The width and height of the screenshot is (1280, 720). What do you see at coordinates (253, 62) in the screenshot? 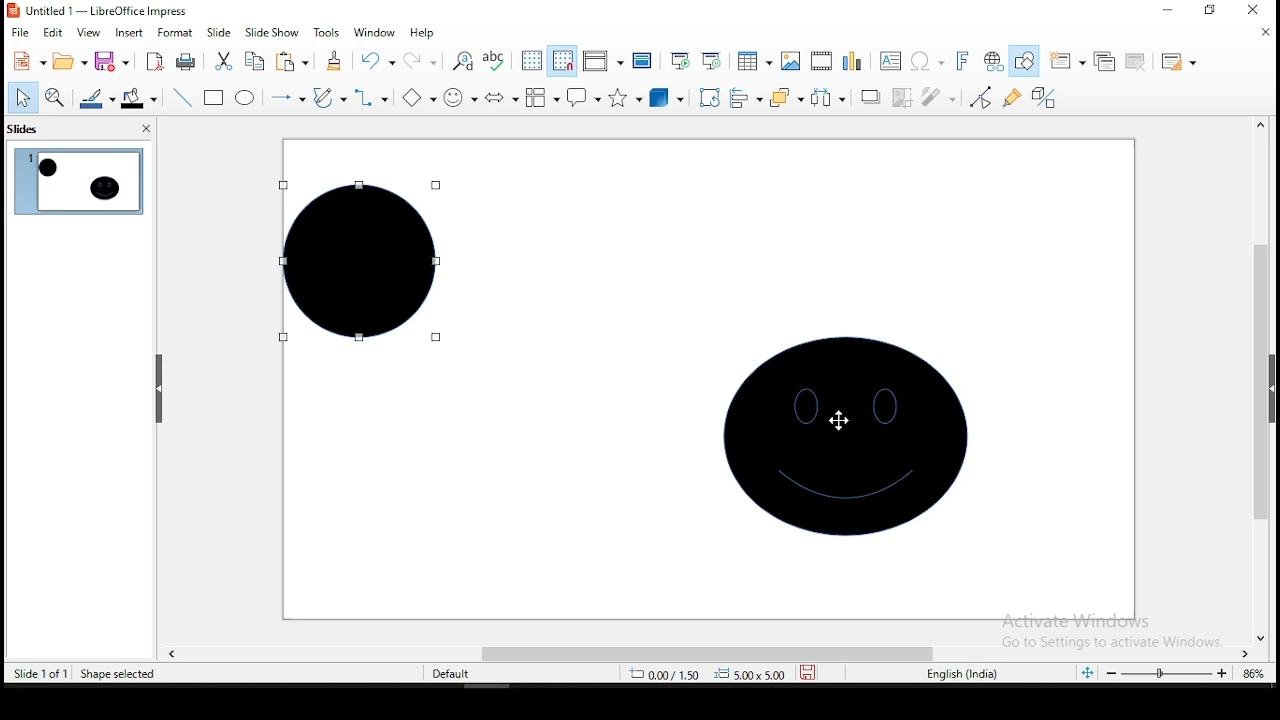
I see `copy` at bounding box center [253, 62].